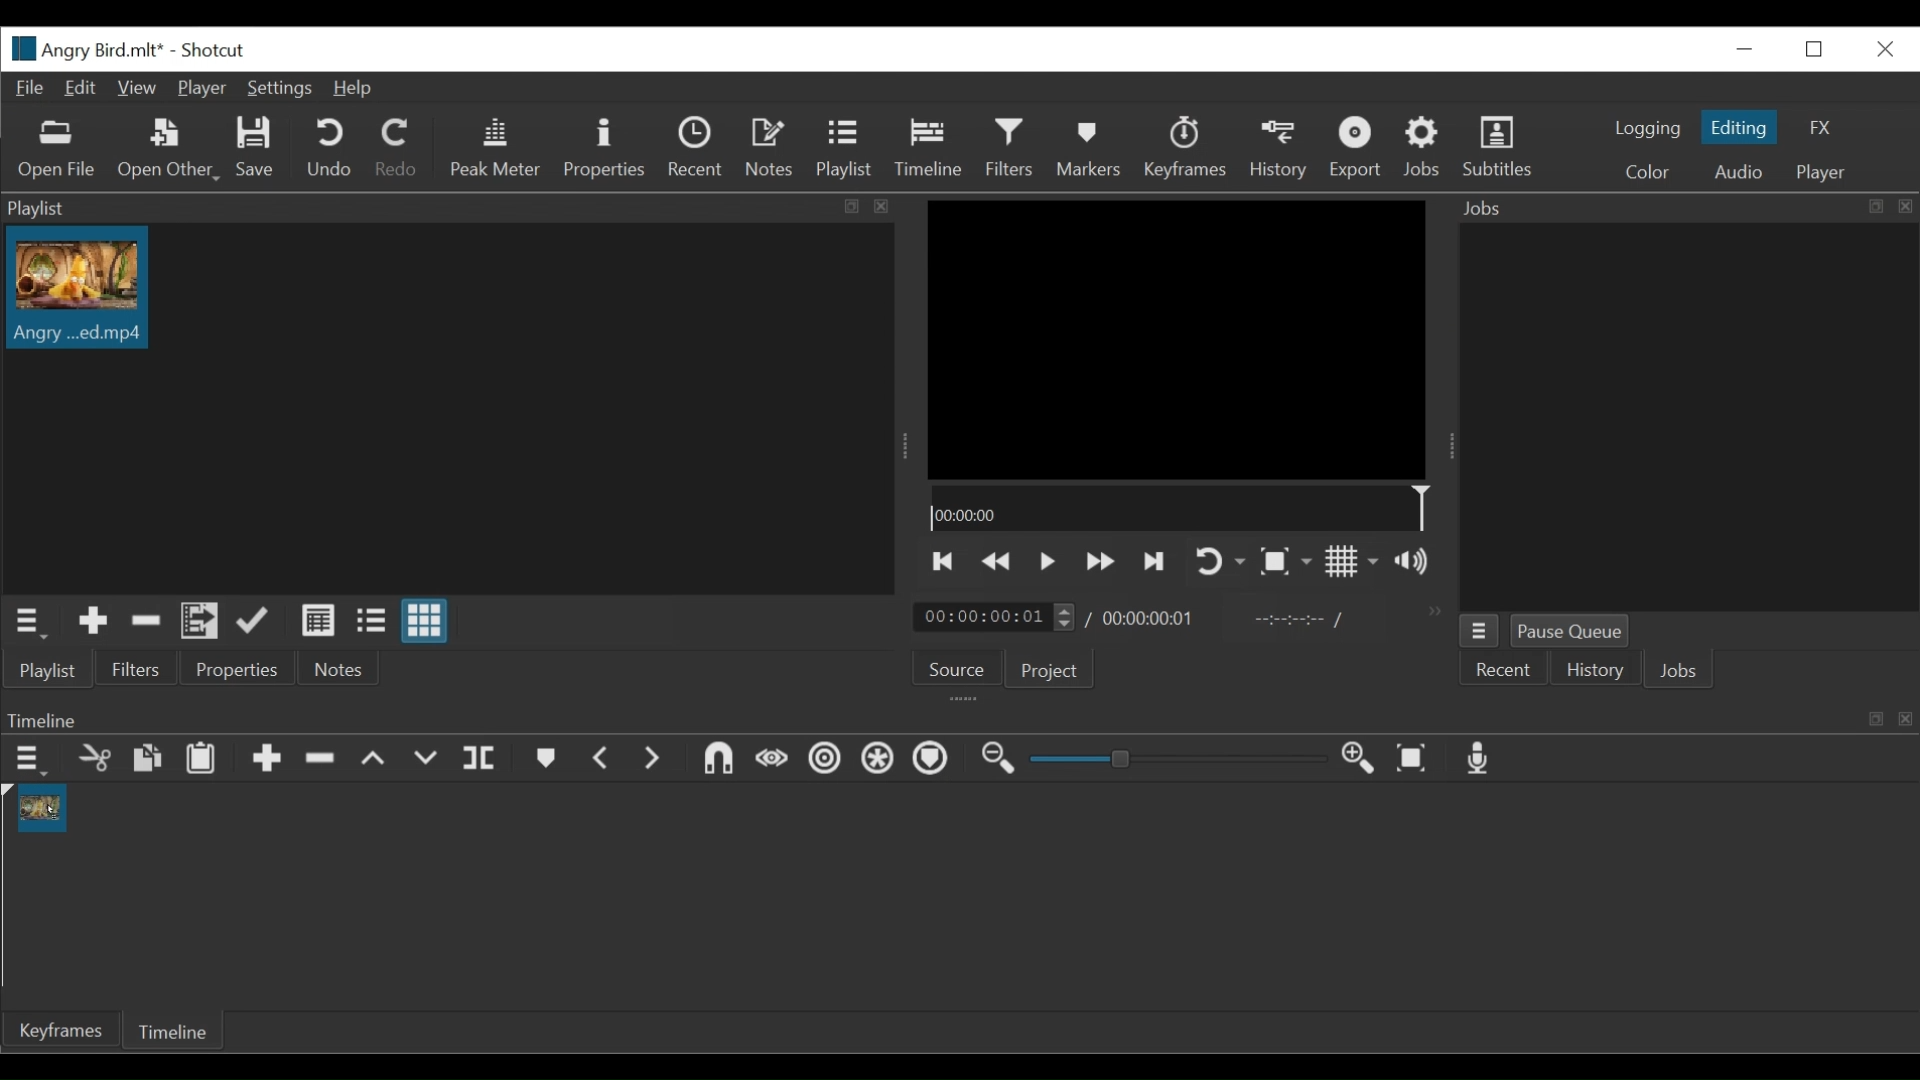  What do you see at coordinates (1281, 151) in the screenshot?
I see `History` at bounding box center [1281, 151].